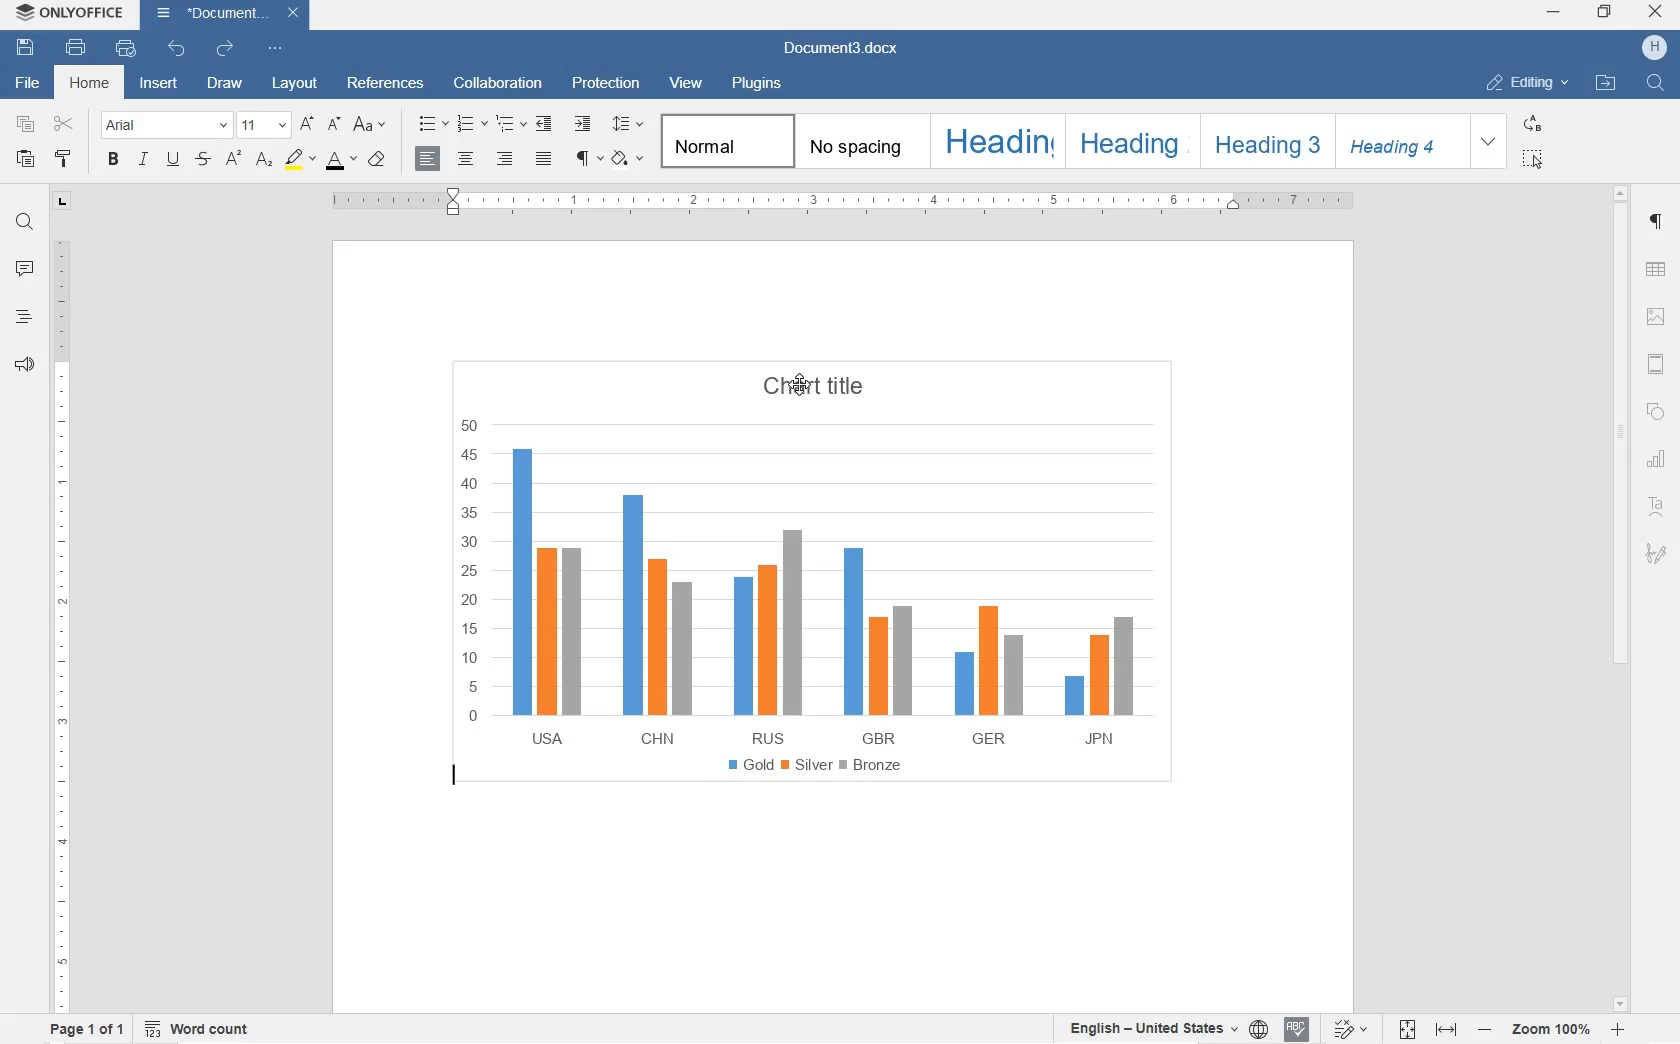 The image size is (1680, 1044). I want to click on ALIGN RIGHT, so click(505, 159).